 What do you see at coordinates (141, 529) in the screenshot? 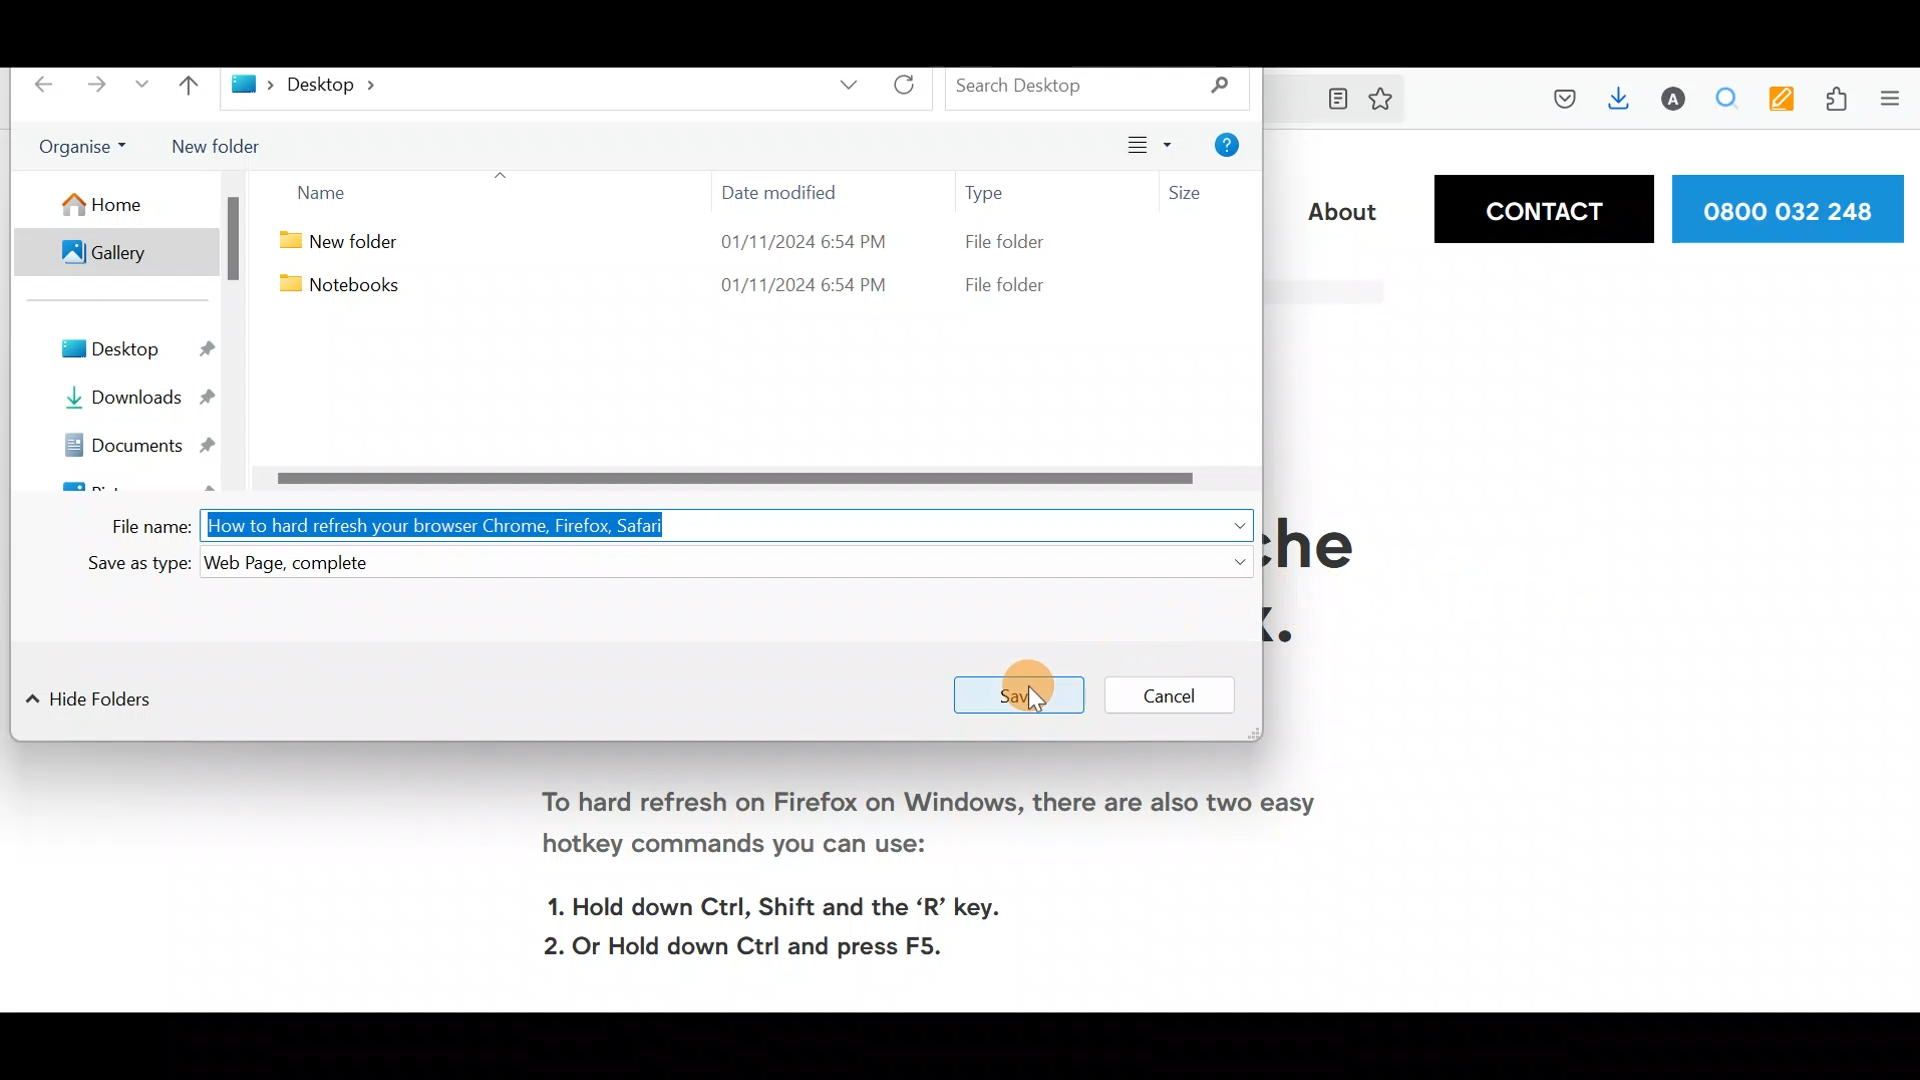
I see `File name` at bounding box center [141, 529].